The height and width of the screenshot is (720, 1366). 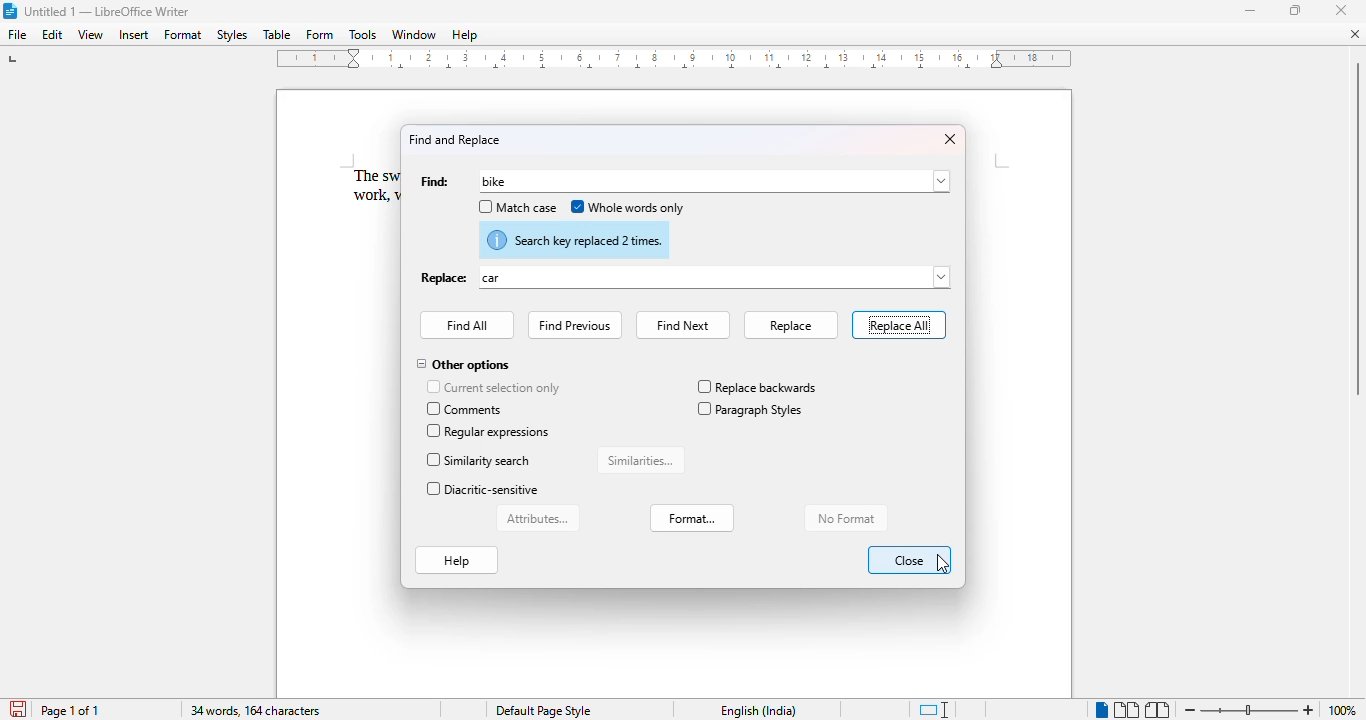 I want to click on close, so click(x=1352, y=35).